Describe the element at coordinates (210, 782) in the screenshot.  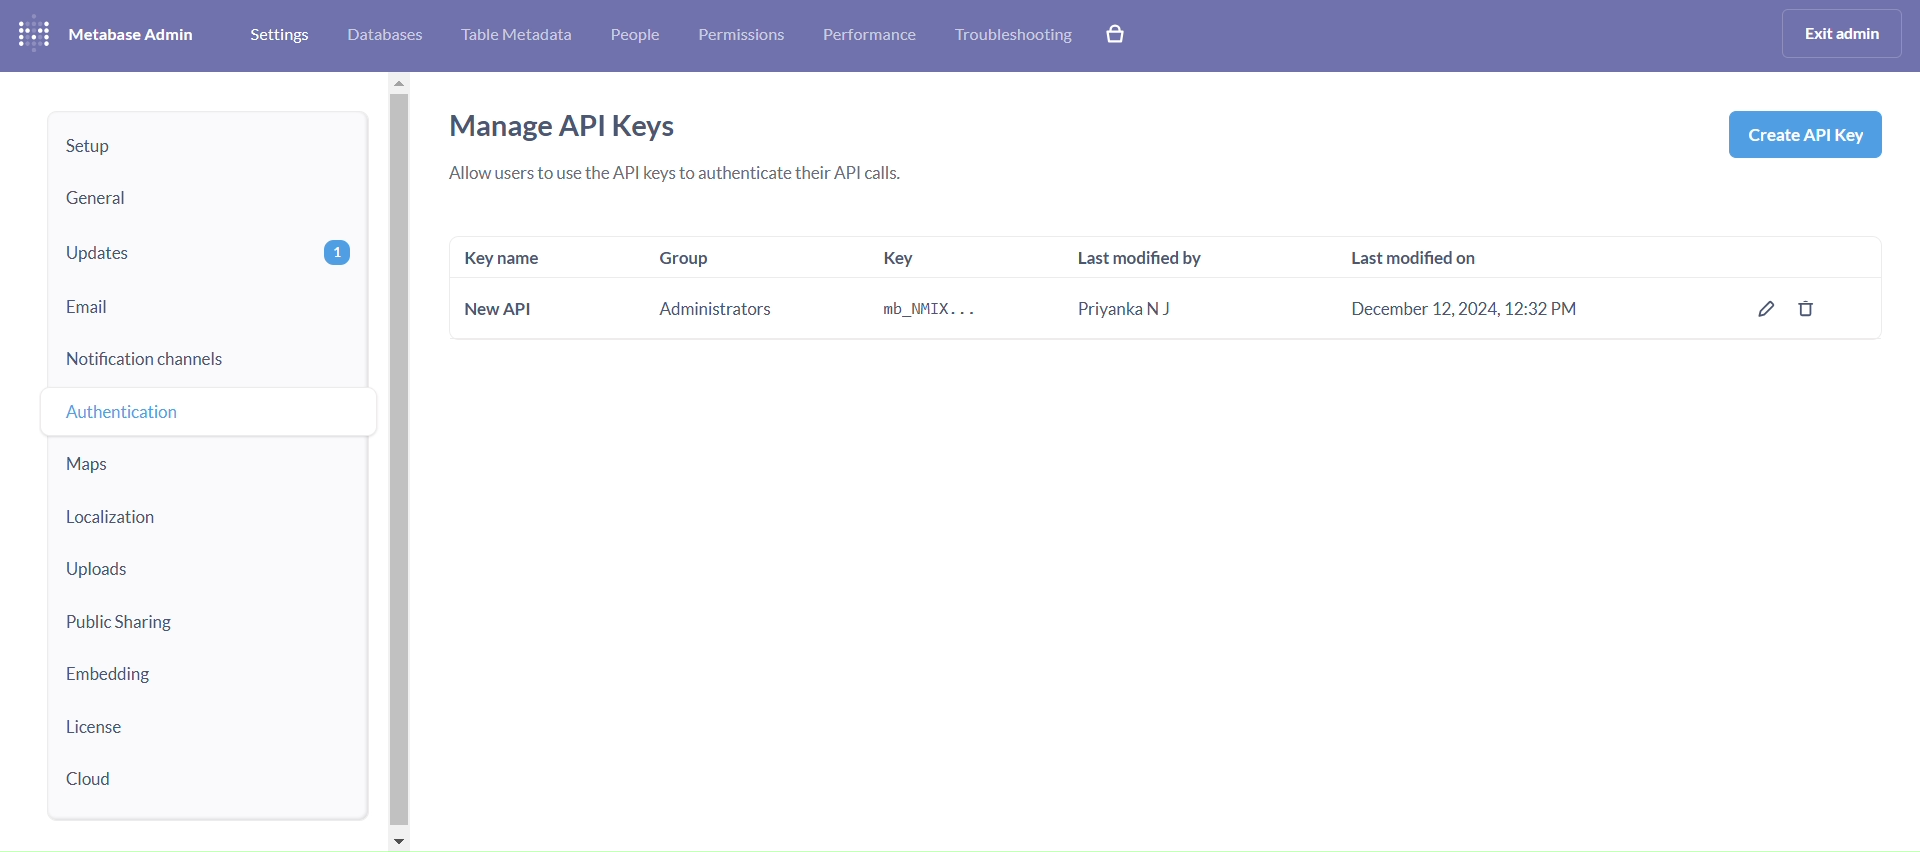
I see `cloud` at that location.